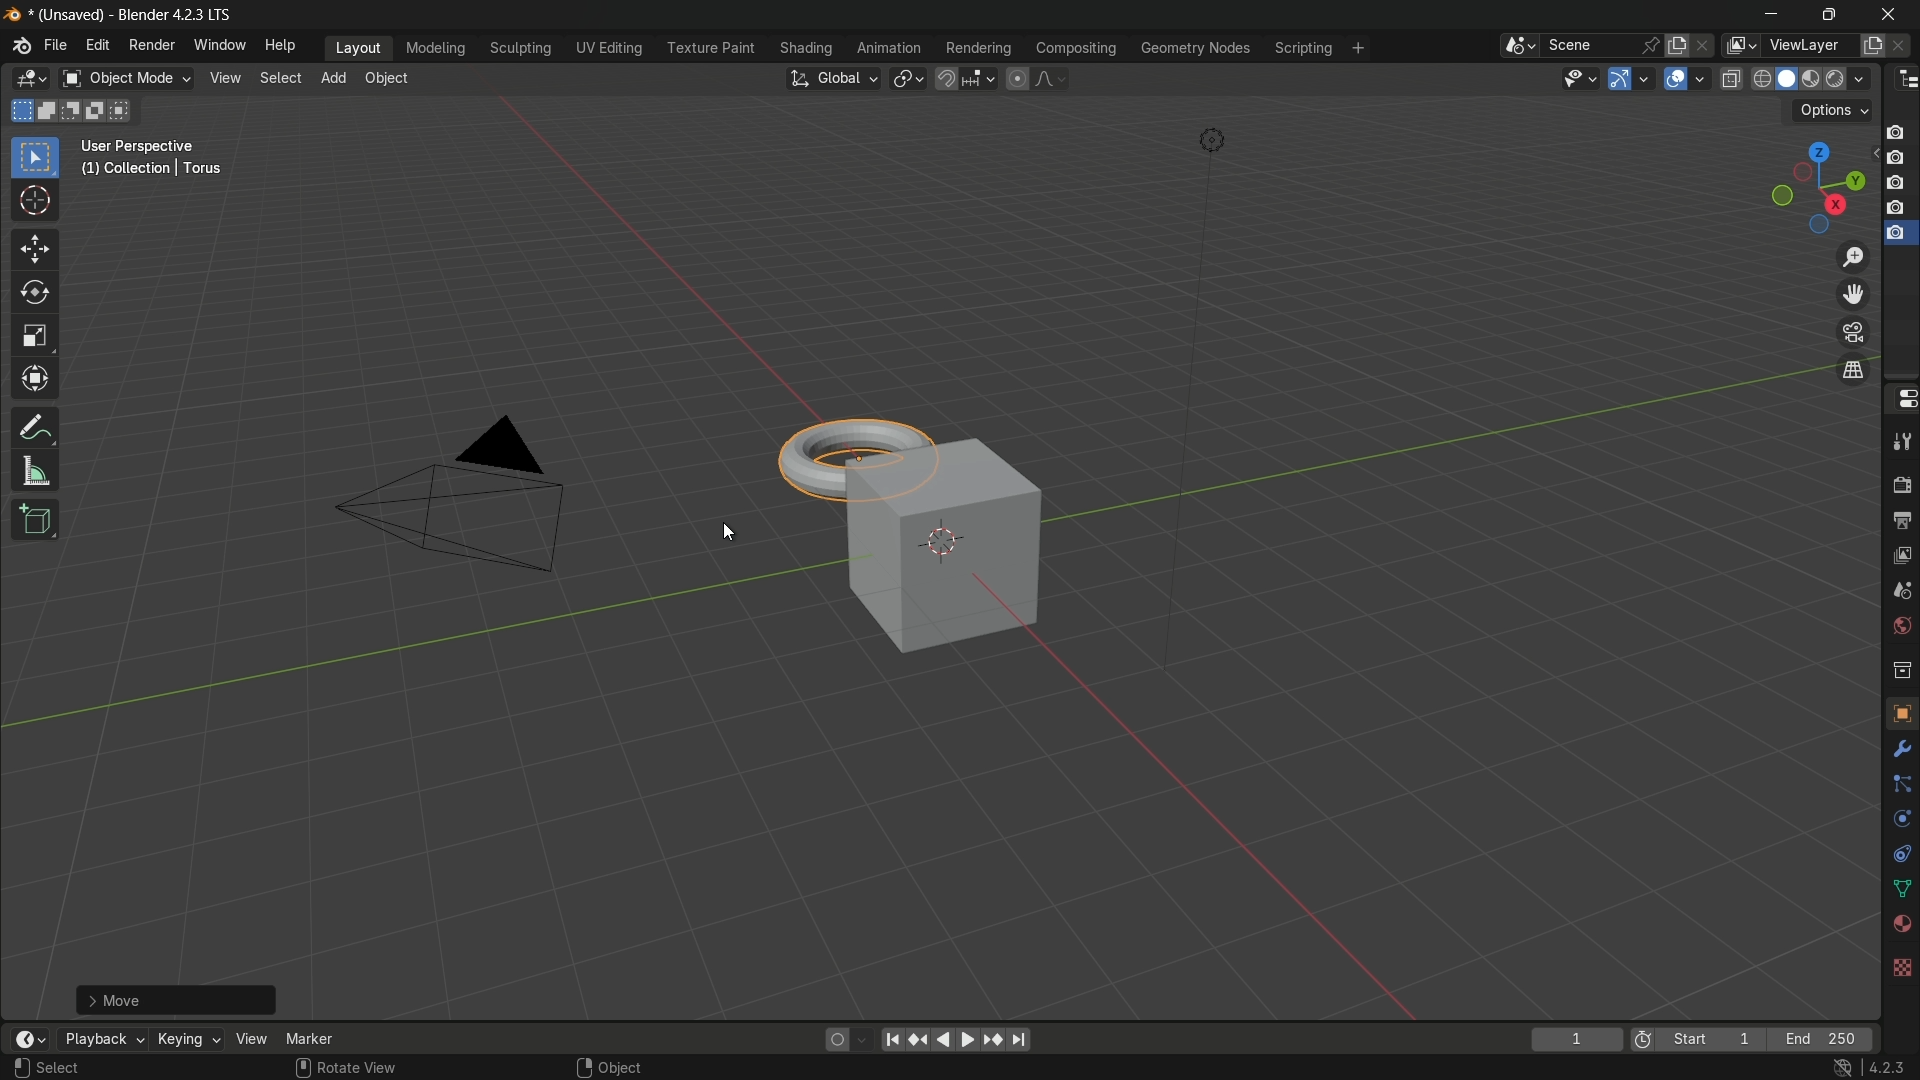 The width and height of the screenshot is (1920, 1080). What do you see at coordinates (128, 16) in the screenshot?
I see `(Unsaved) - Blender 4.2.3 LTS` at bounding box center [128, 16].